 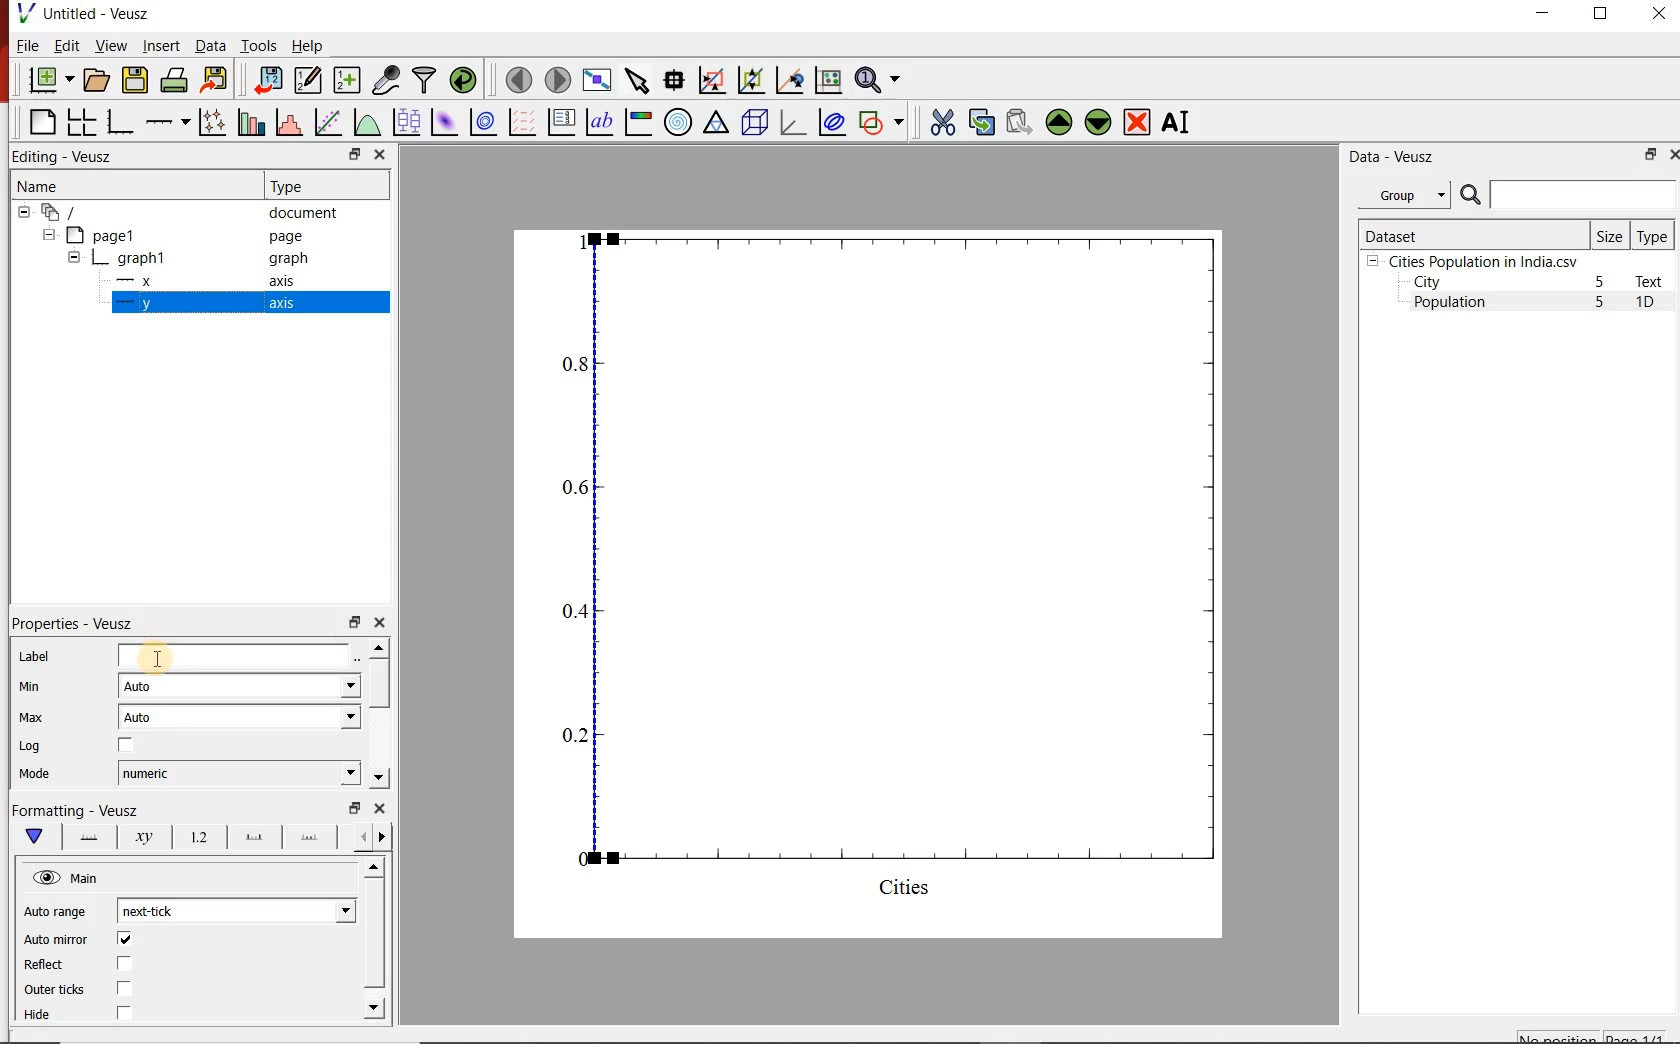 I want to click on CLOSE, so click(x=1657, y=16).